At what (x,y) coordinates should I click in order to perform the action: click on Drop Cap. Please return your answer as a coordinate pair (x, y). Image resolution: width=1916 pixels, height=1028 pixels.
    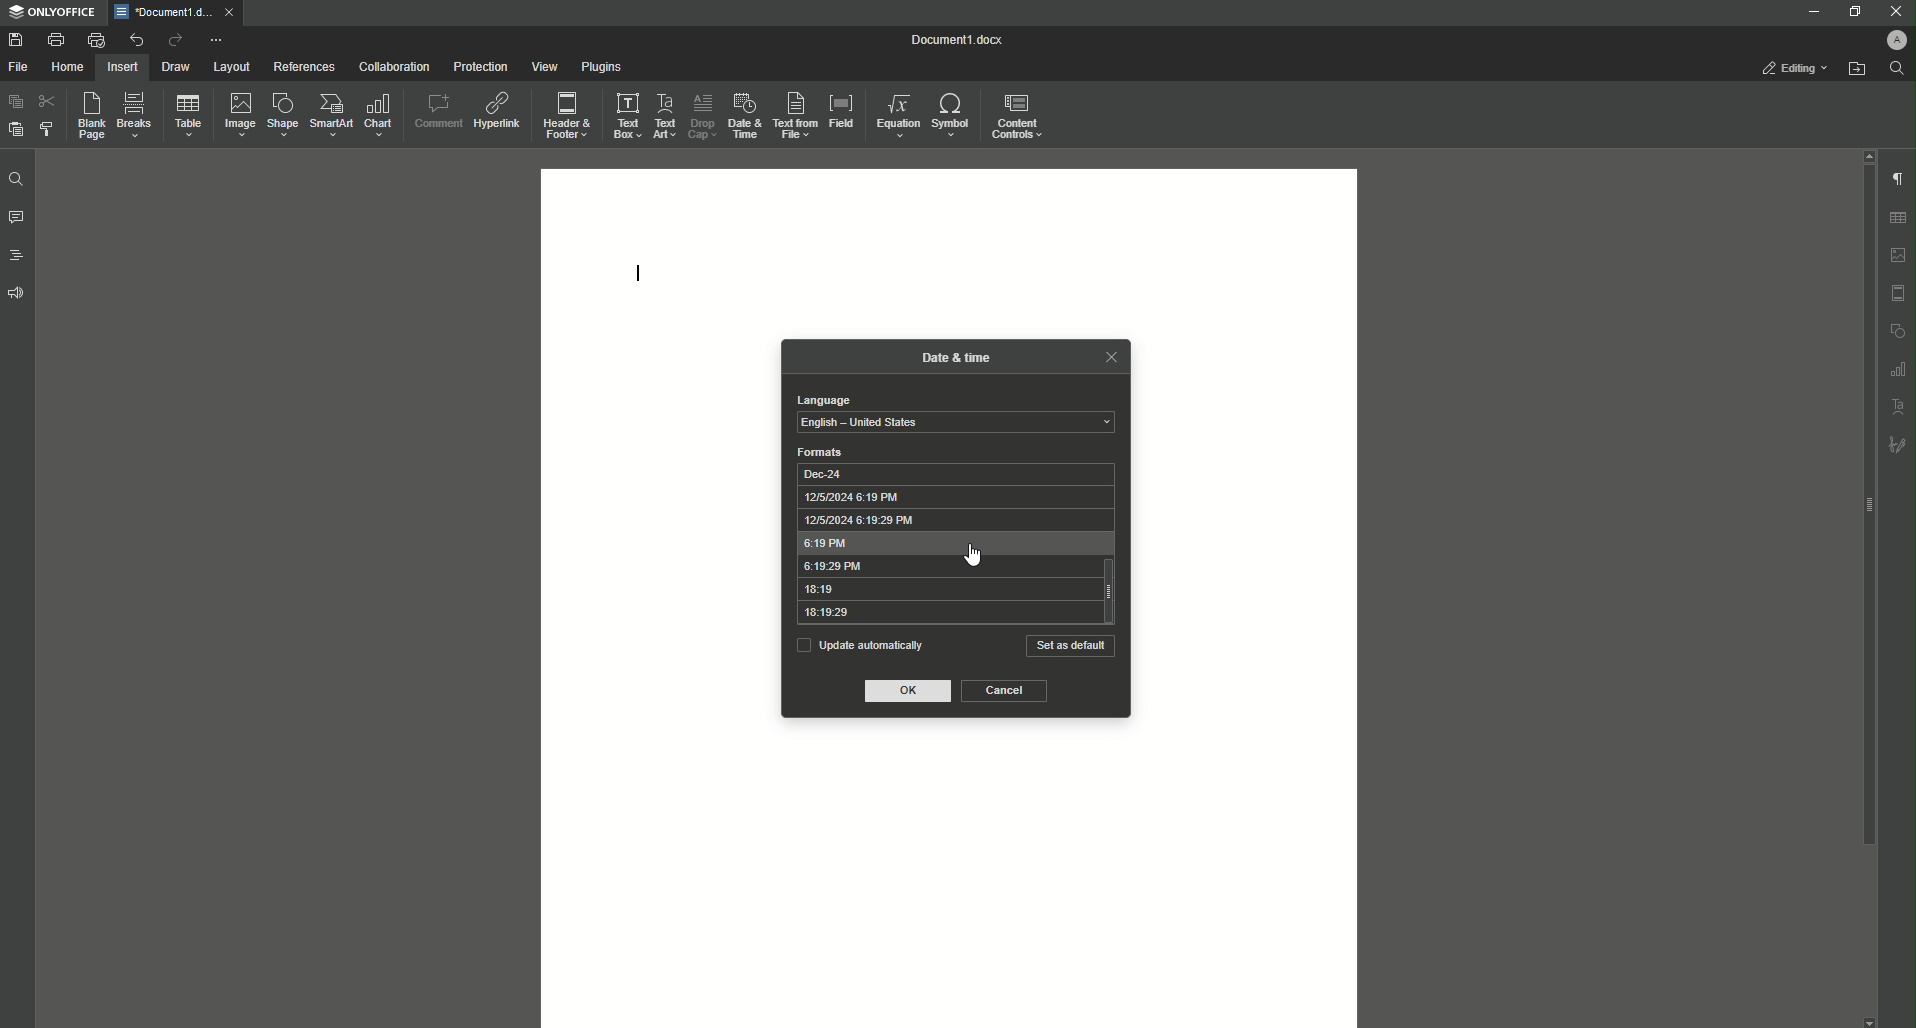
    Looking at the image, I should click on (701, 114).